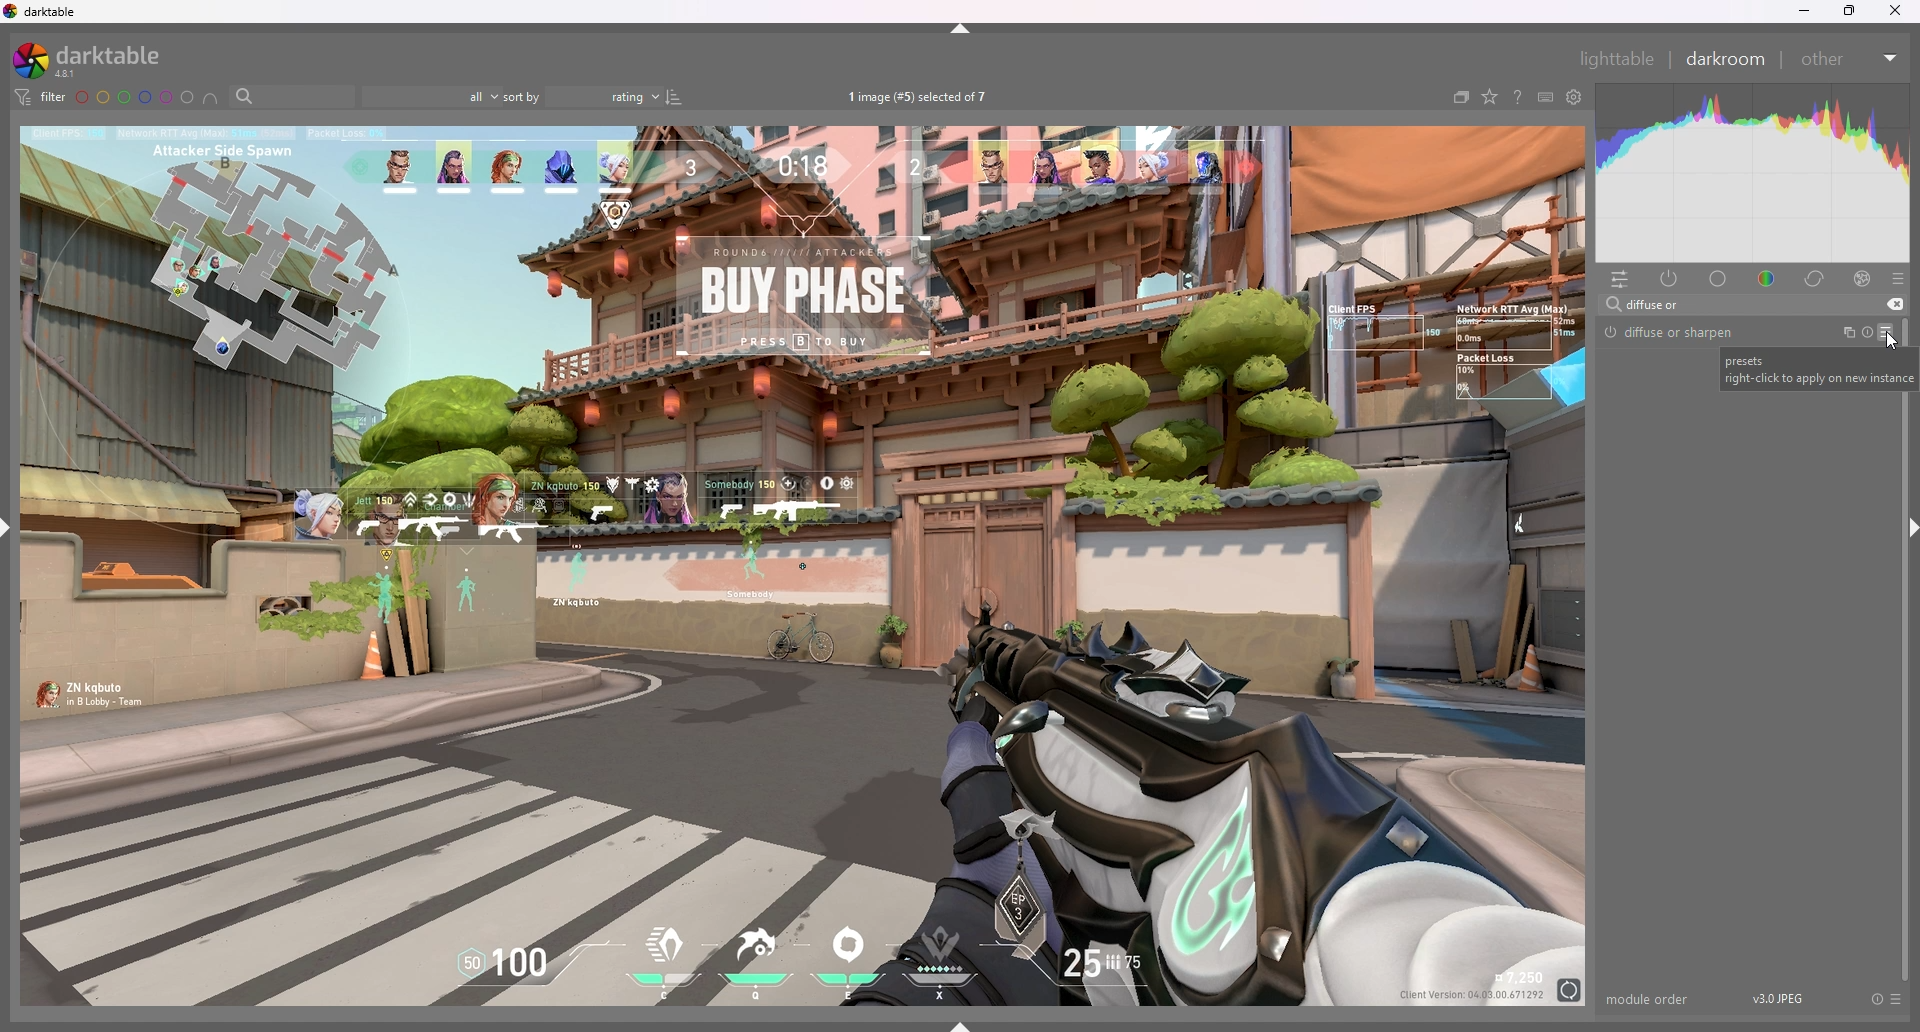 The image size is (1920, 1032). I want to click on version, so click(1783, 998).